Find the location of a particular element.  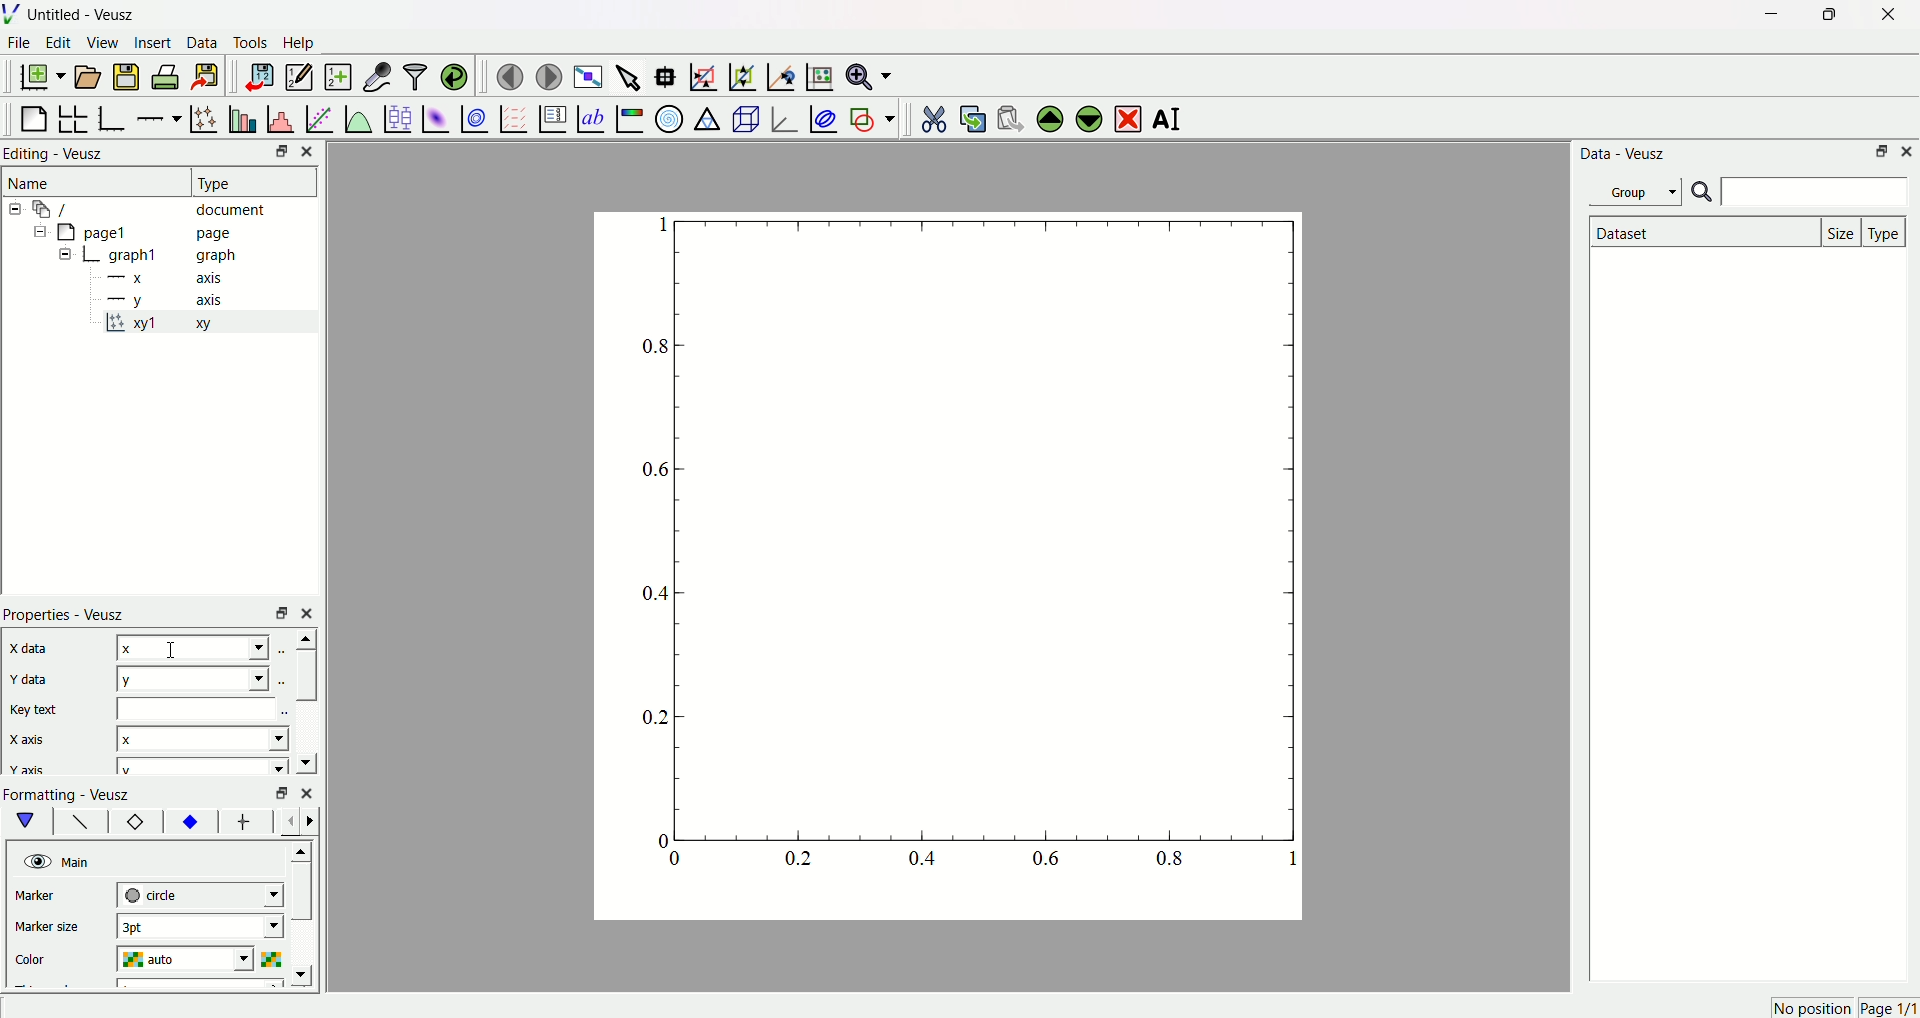

blank page is located at coordinates (35, 114).